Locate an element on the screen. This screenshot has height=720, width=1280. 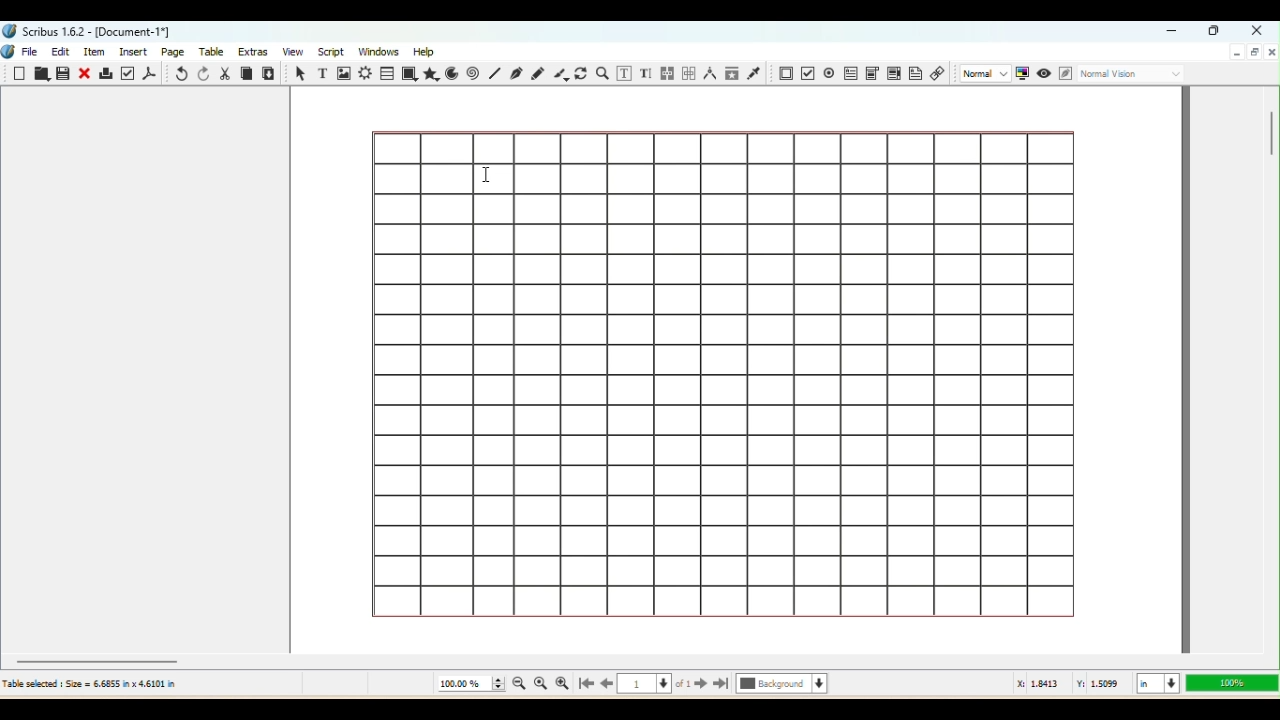
Logo is located at coordinates (9, 53).